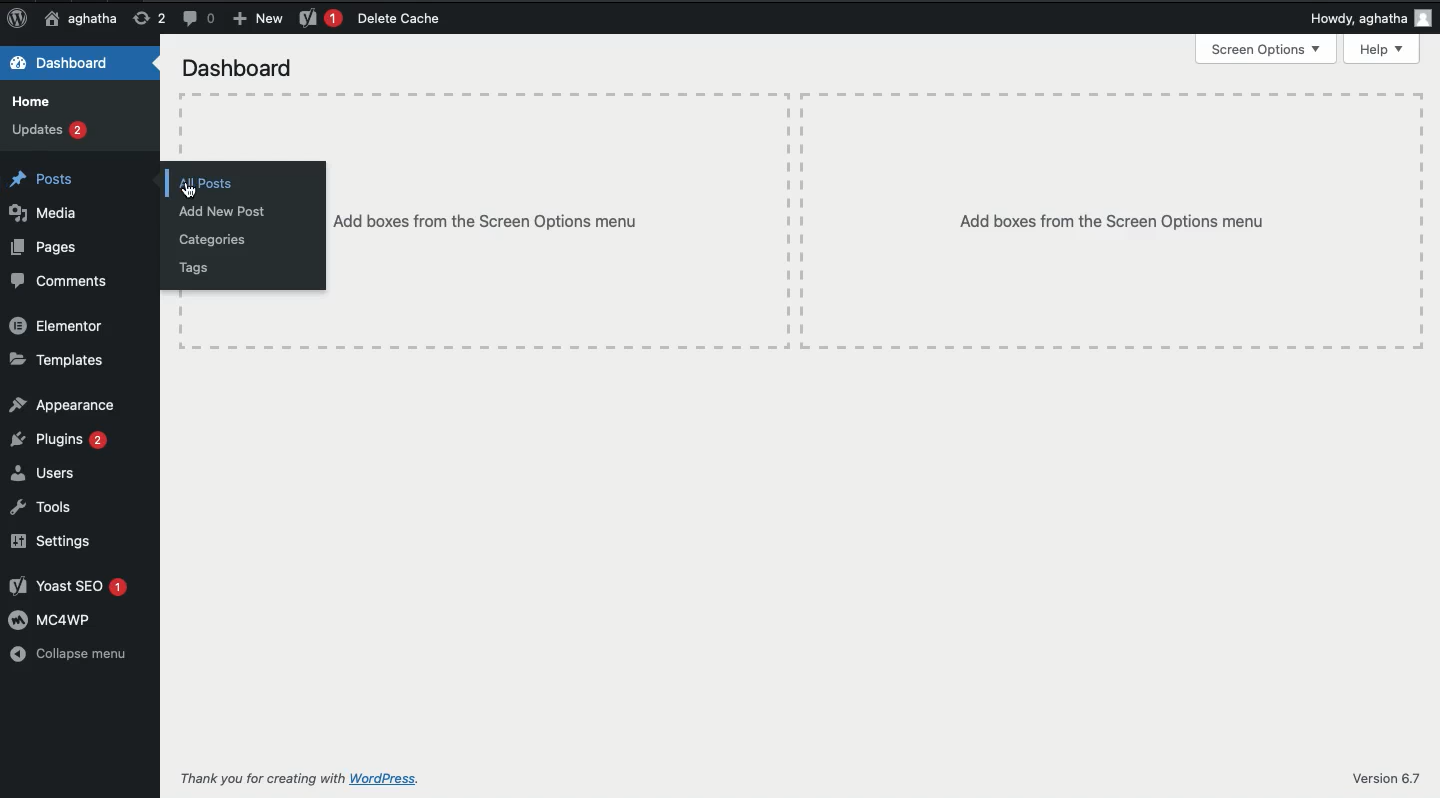 Image resolution: width=1440 pixels, height=798 pixels. Describe the element at coordinates (51, 540) in the screenshot. I see `Settings` at that location.